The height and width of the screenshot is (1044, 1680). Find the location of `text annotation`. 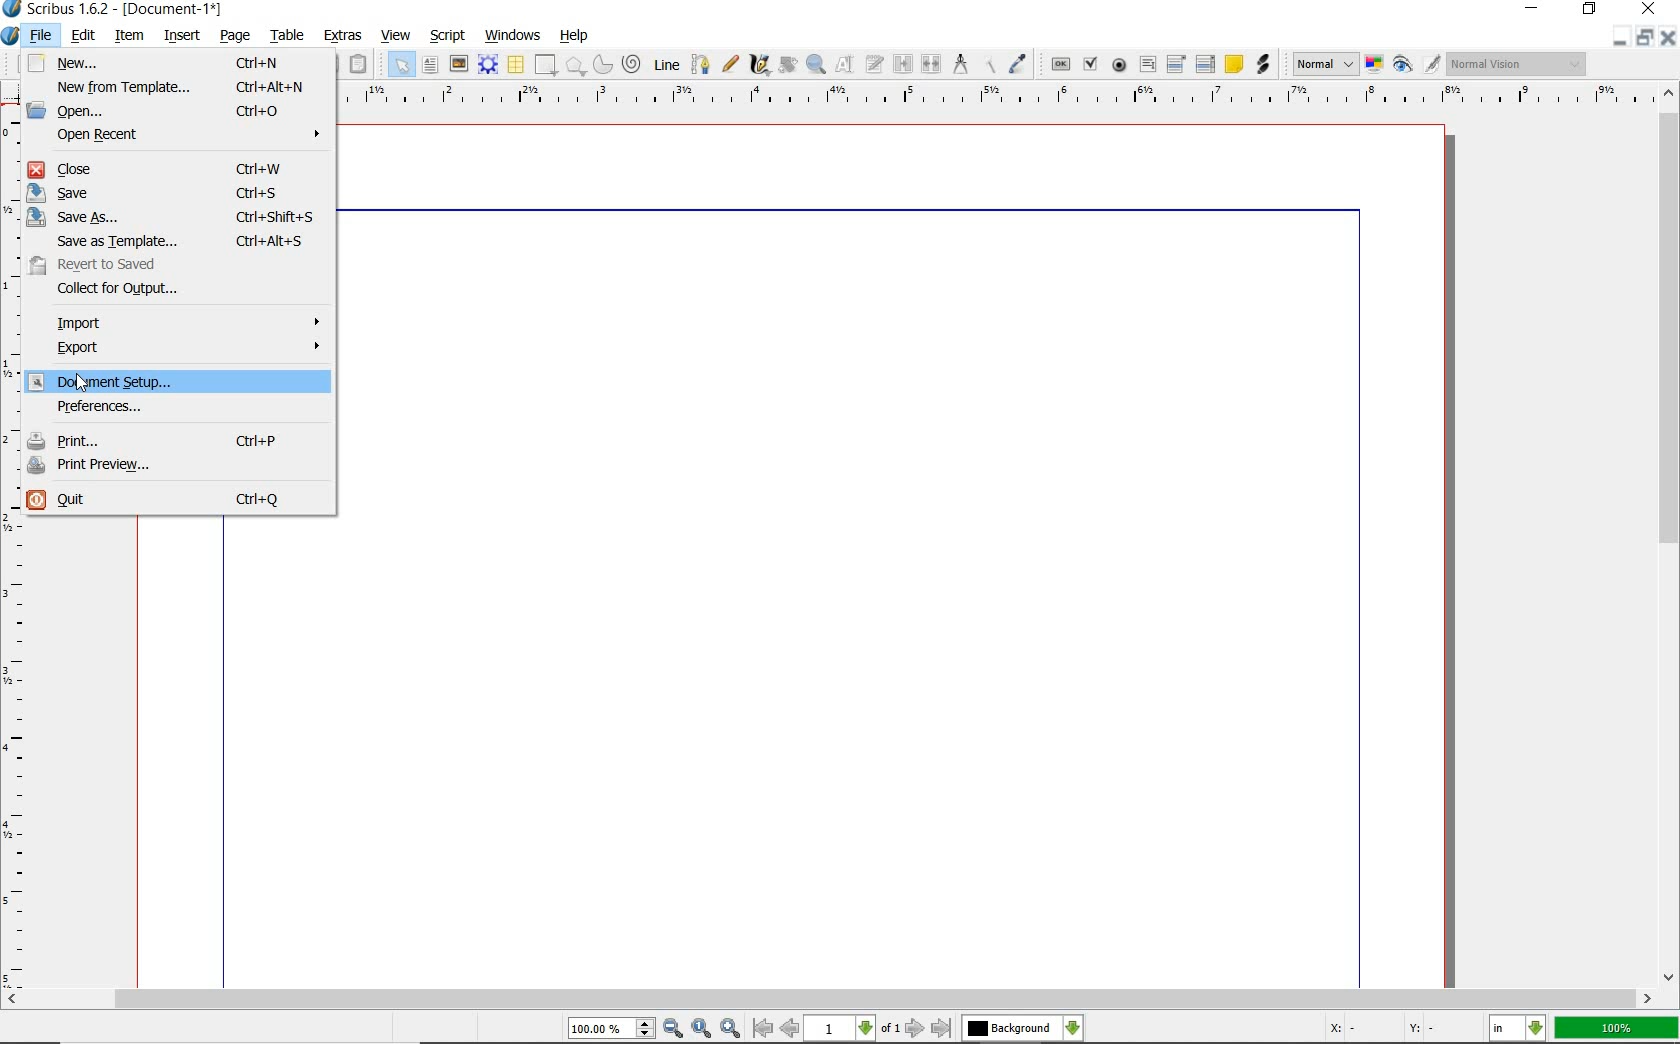

text annotation is located at coordinates (1233, 66).